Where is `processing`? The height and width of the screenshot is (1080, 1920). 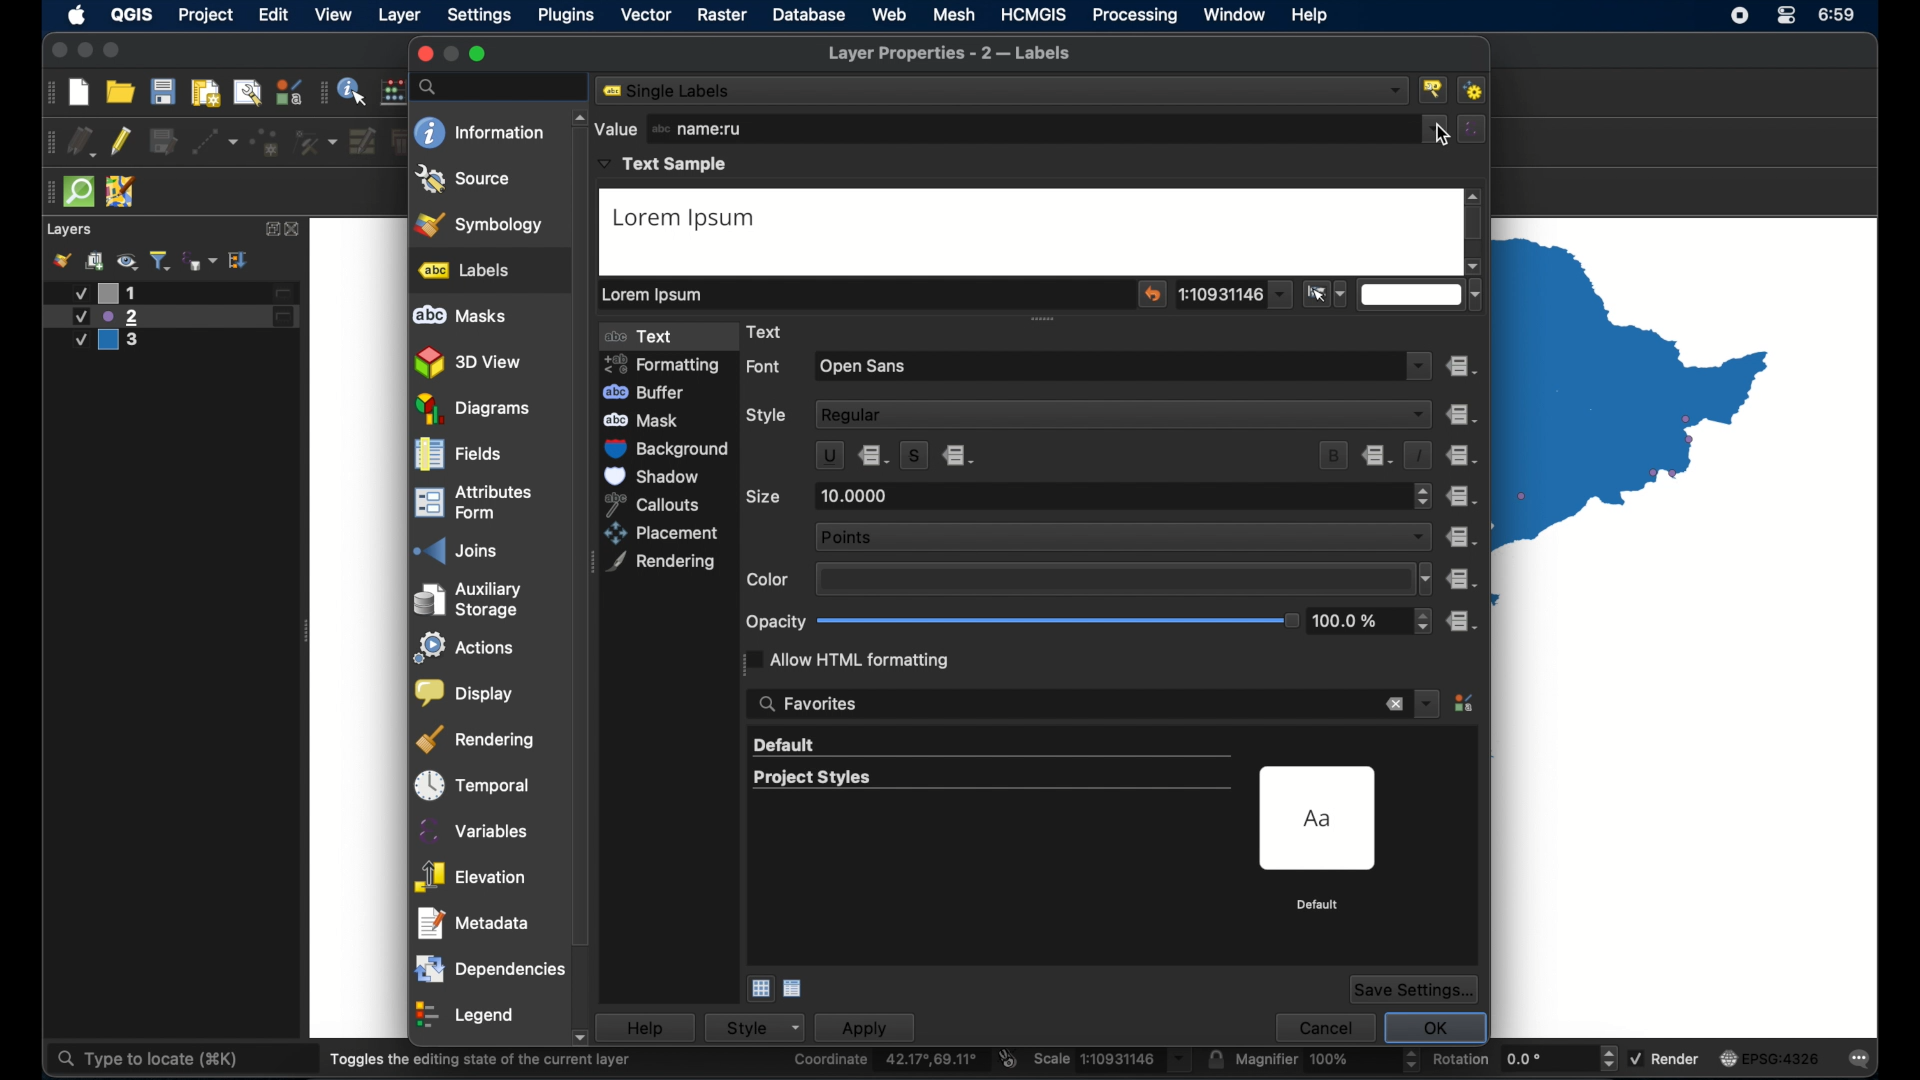
processing is located at coordinates (1134, 15).